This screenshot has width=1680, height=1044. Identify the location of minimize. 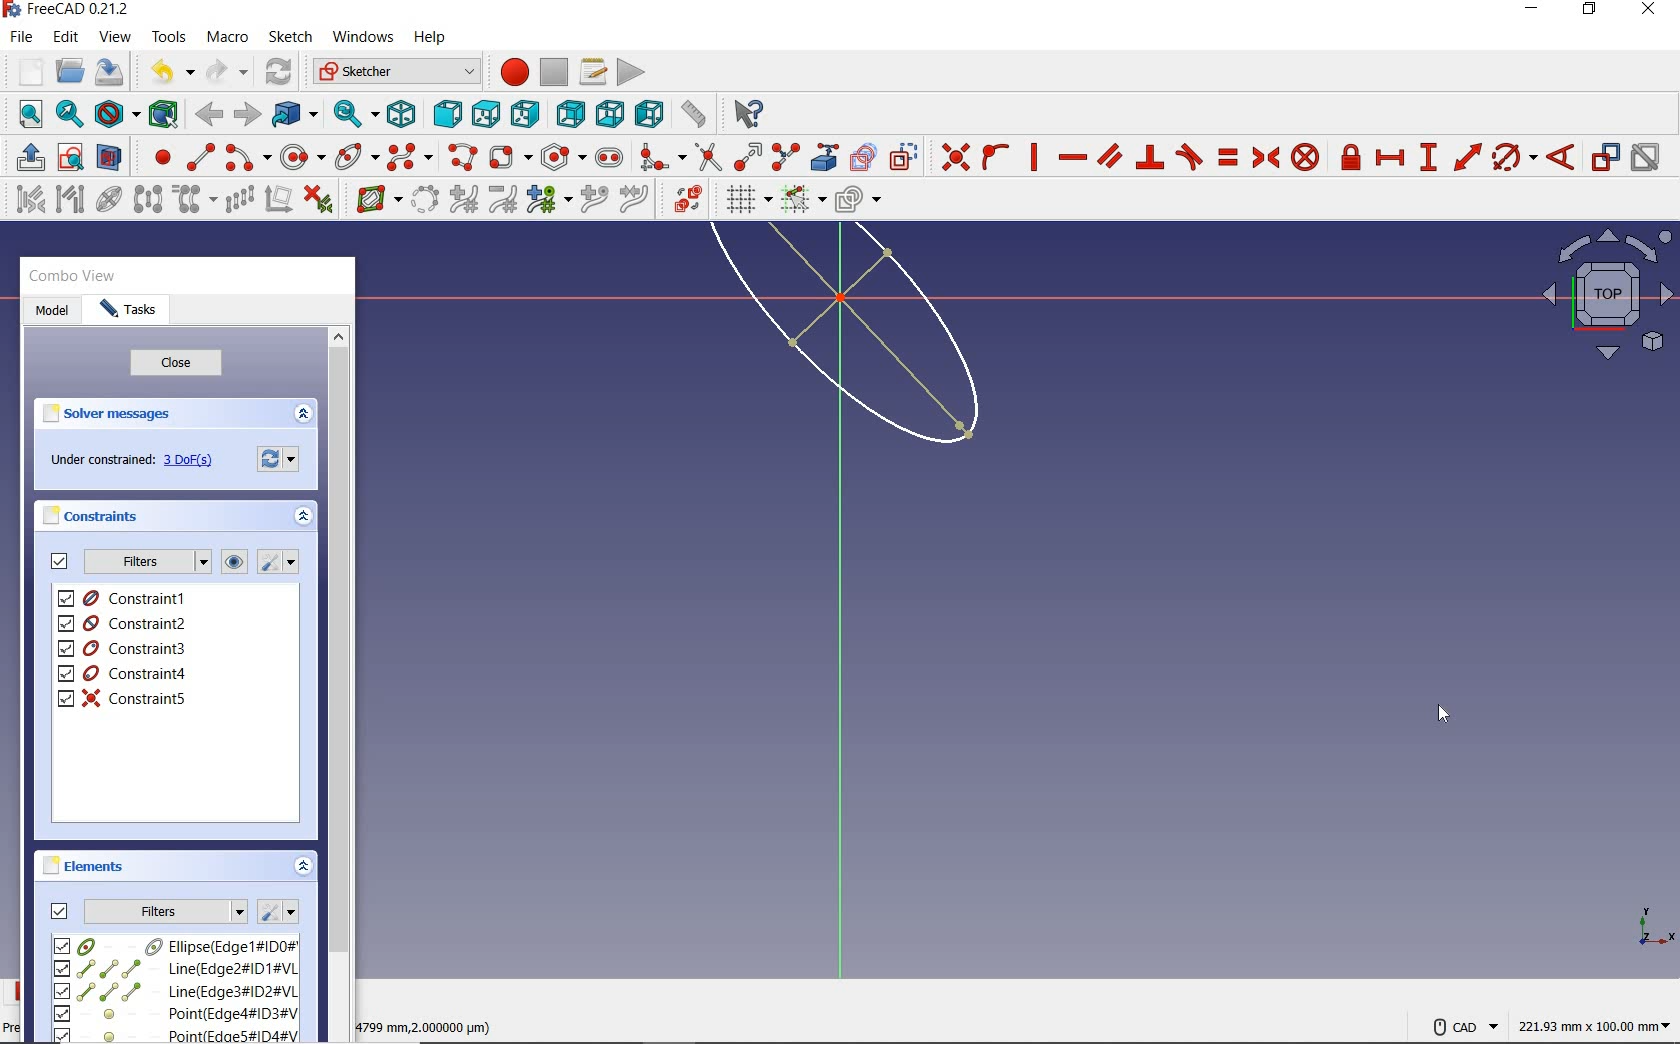
(1531, 9).